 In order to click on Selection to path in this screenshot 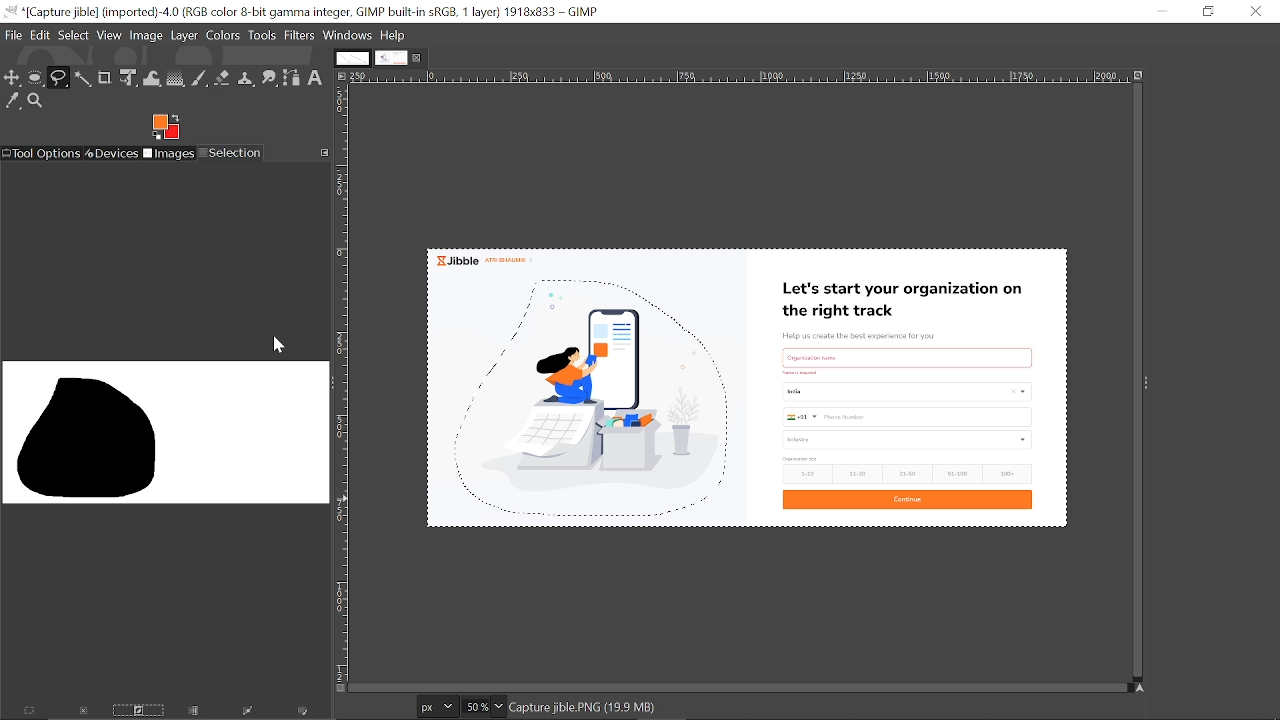, I will do `click(250, 713)`.